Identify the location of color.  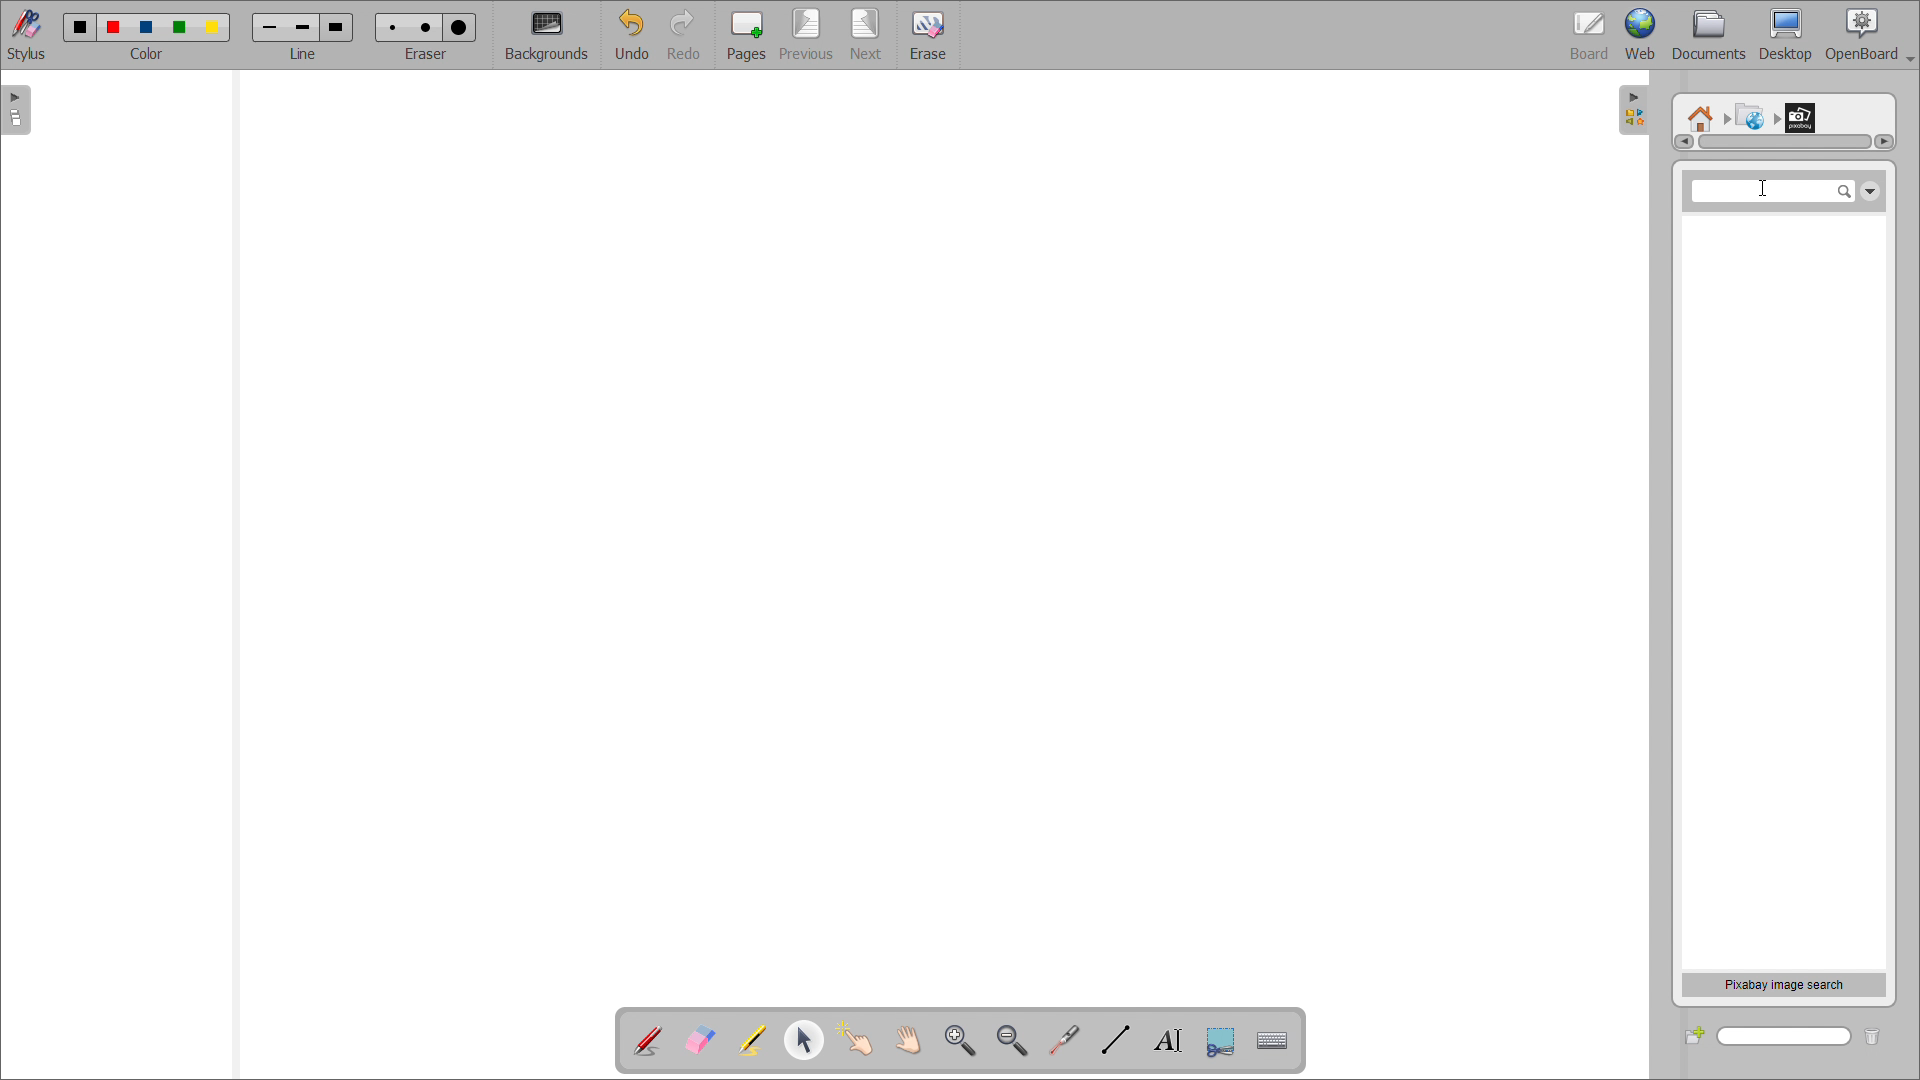
(148, 54).